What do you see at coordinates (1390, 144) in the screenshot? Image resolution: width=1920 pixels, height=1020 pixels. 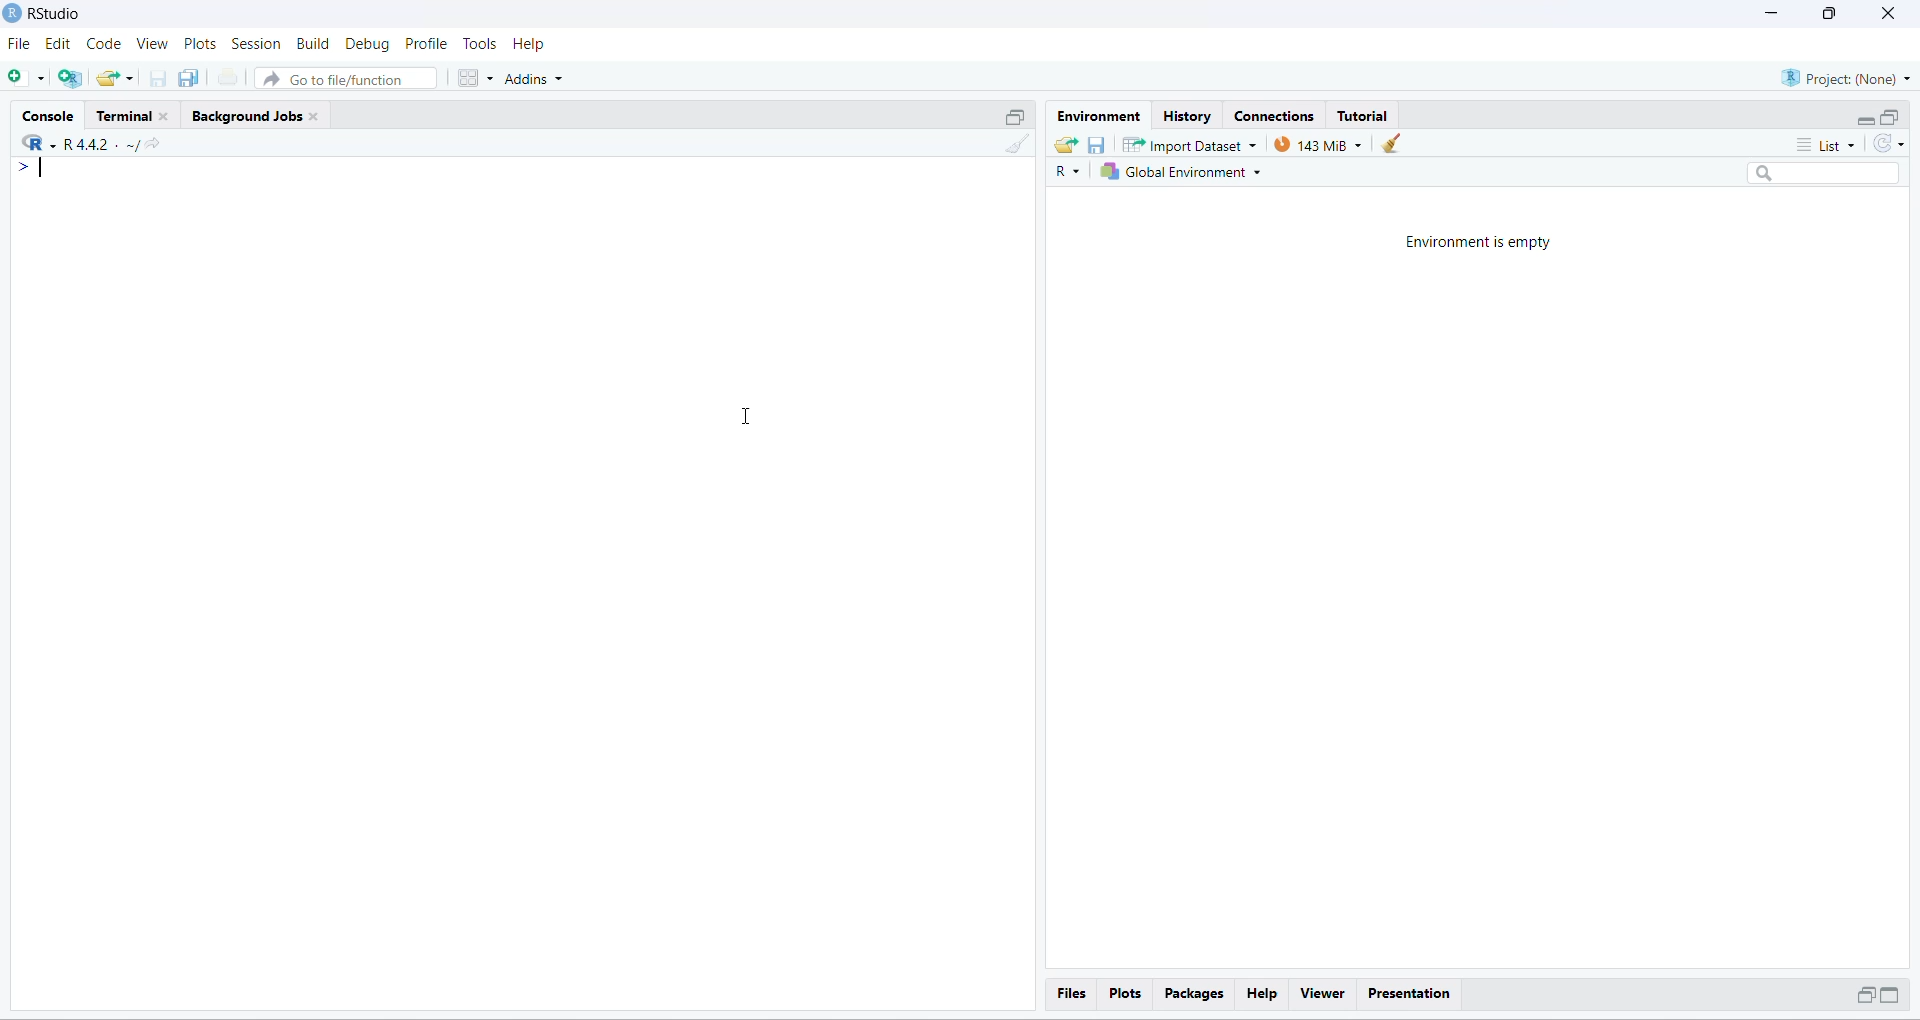 I see `clean` at bounding box center [1390, 144].